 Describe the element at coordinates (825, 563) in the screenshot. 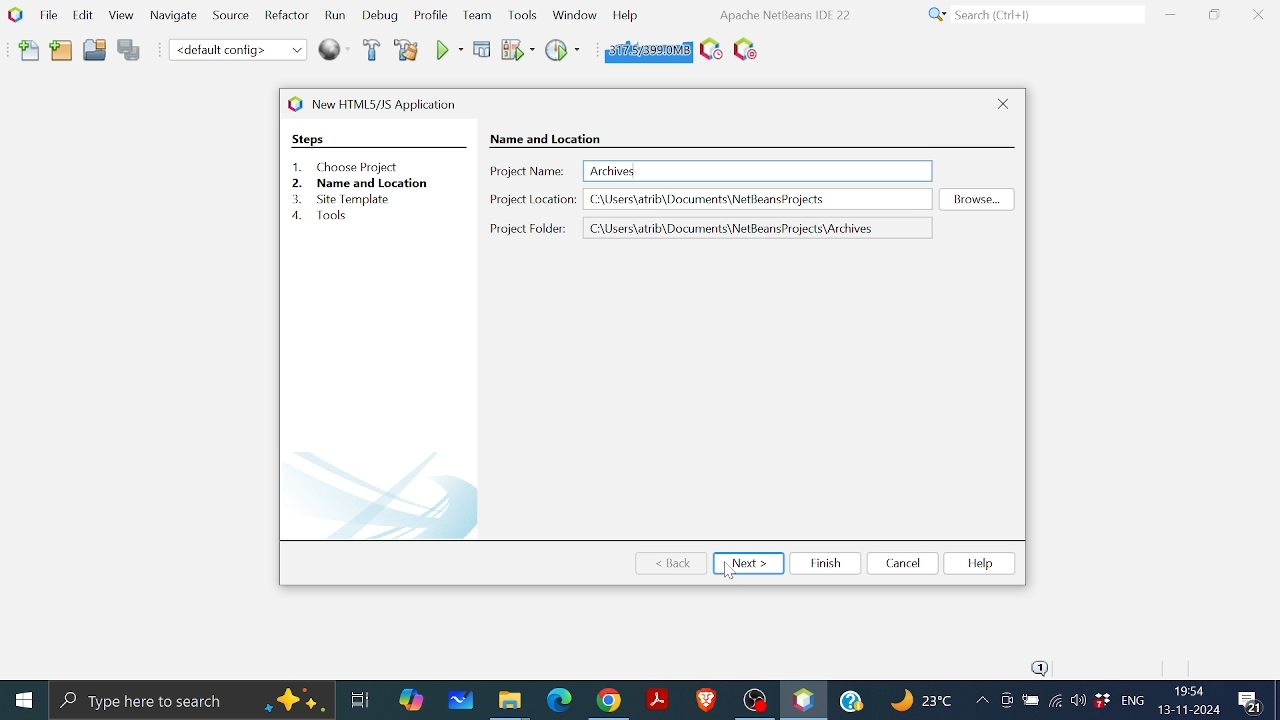

I see `Finish` at that location.